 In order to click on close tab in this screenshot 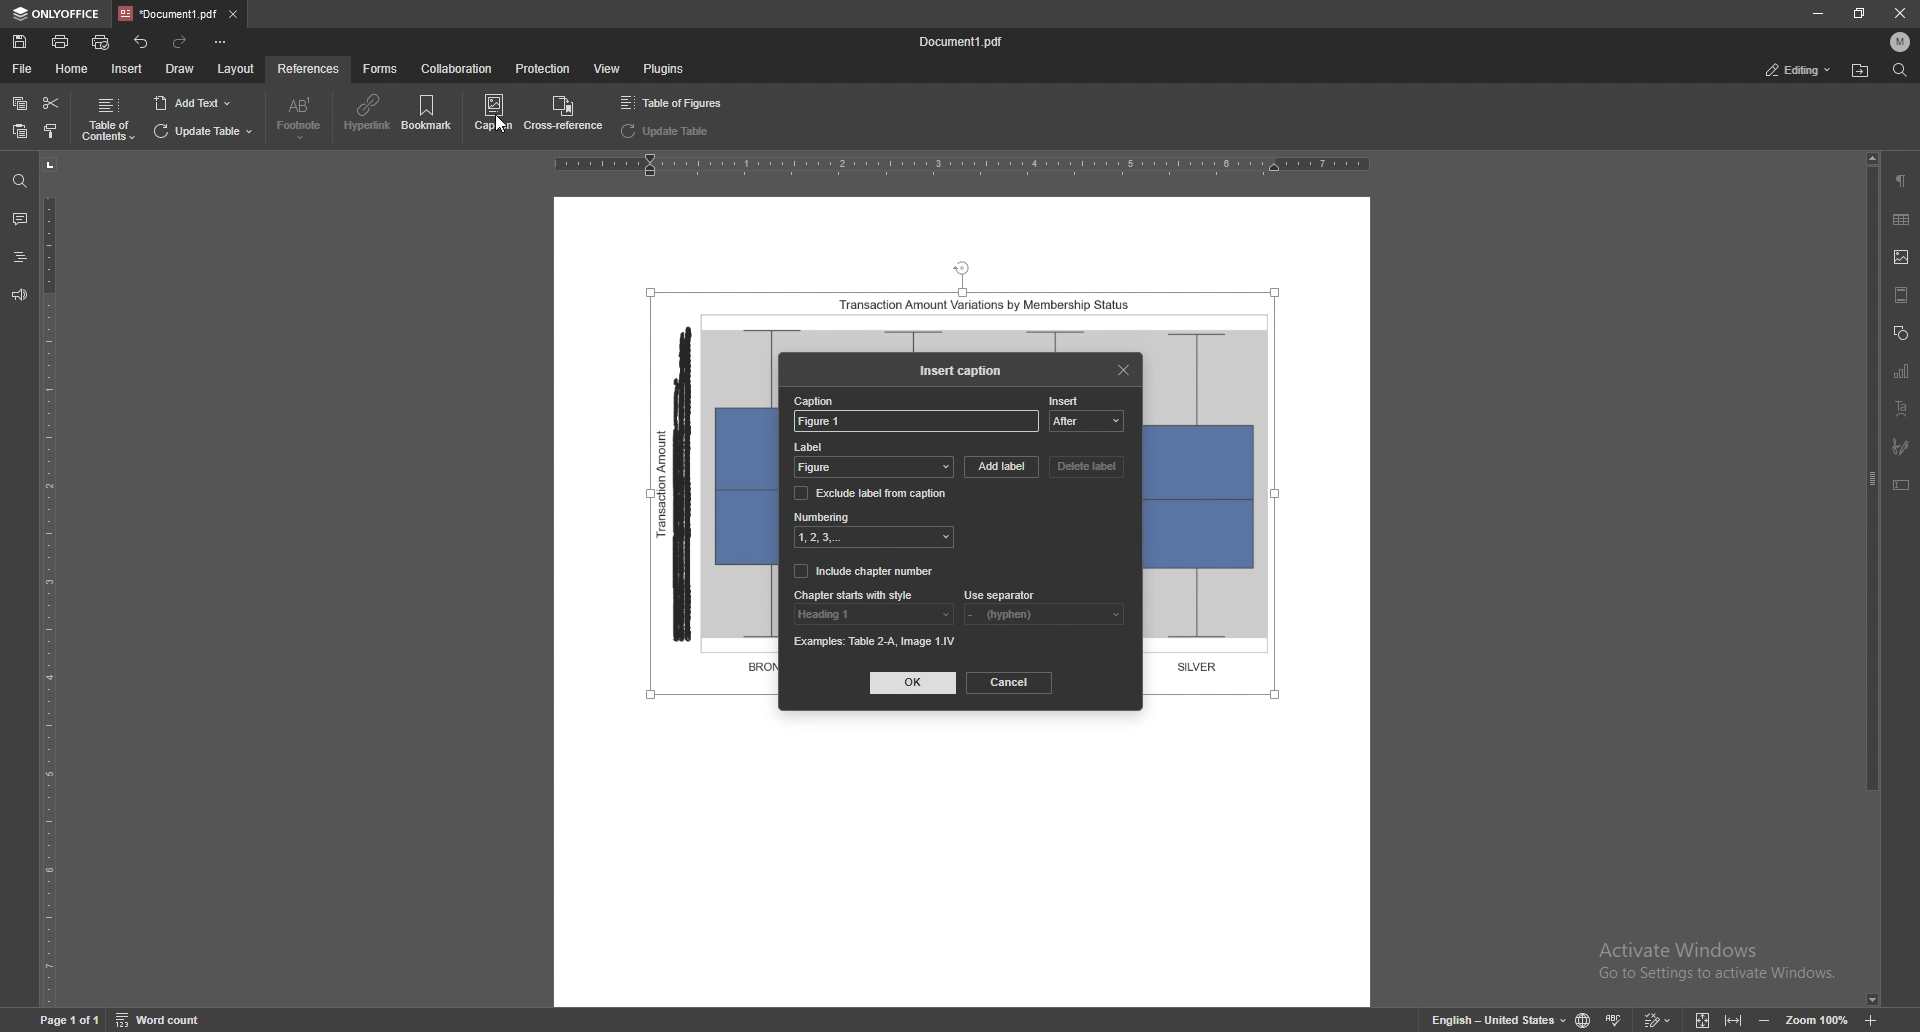, I will do `click(232, 15)`.